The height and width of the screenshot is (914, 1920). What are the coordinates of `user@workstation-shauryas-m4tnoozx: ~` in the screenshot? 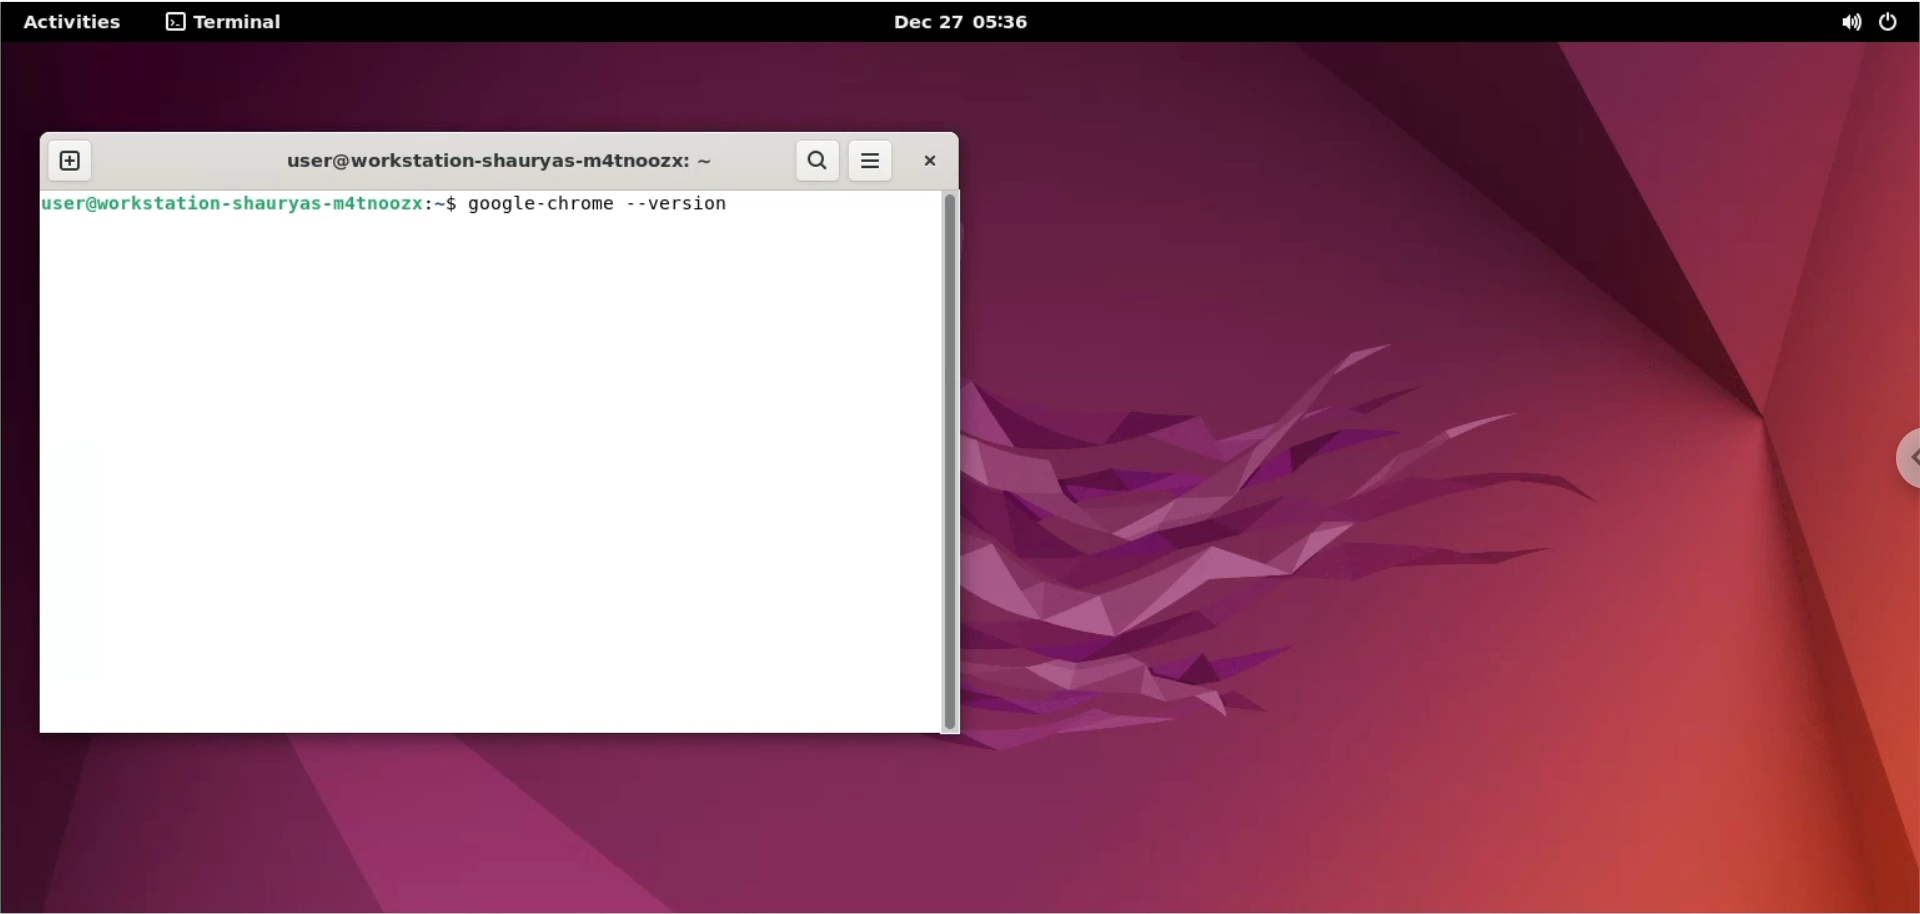 It's located at (485, 159).